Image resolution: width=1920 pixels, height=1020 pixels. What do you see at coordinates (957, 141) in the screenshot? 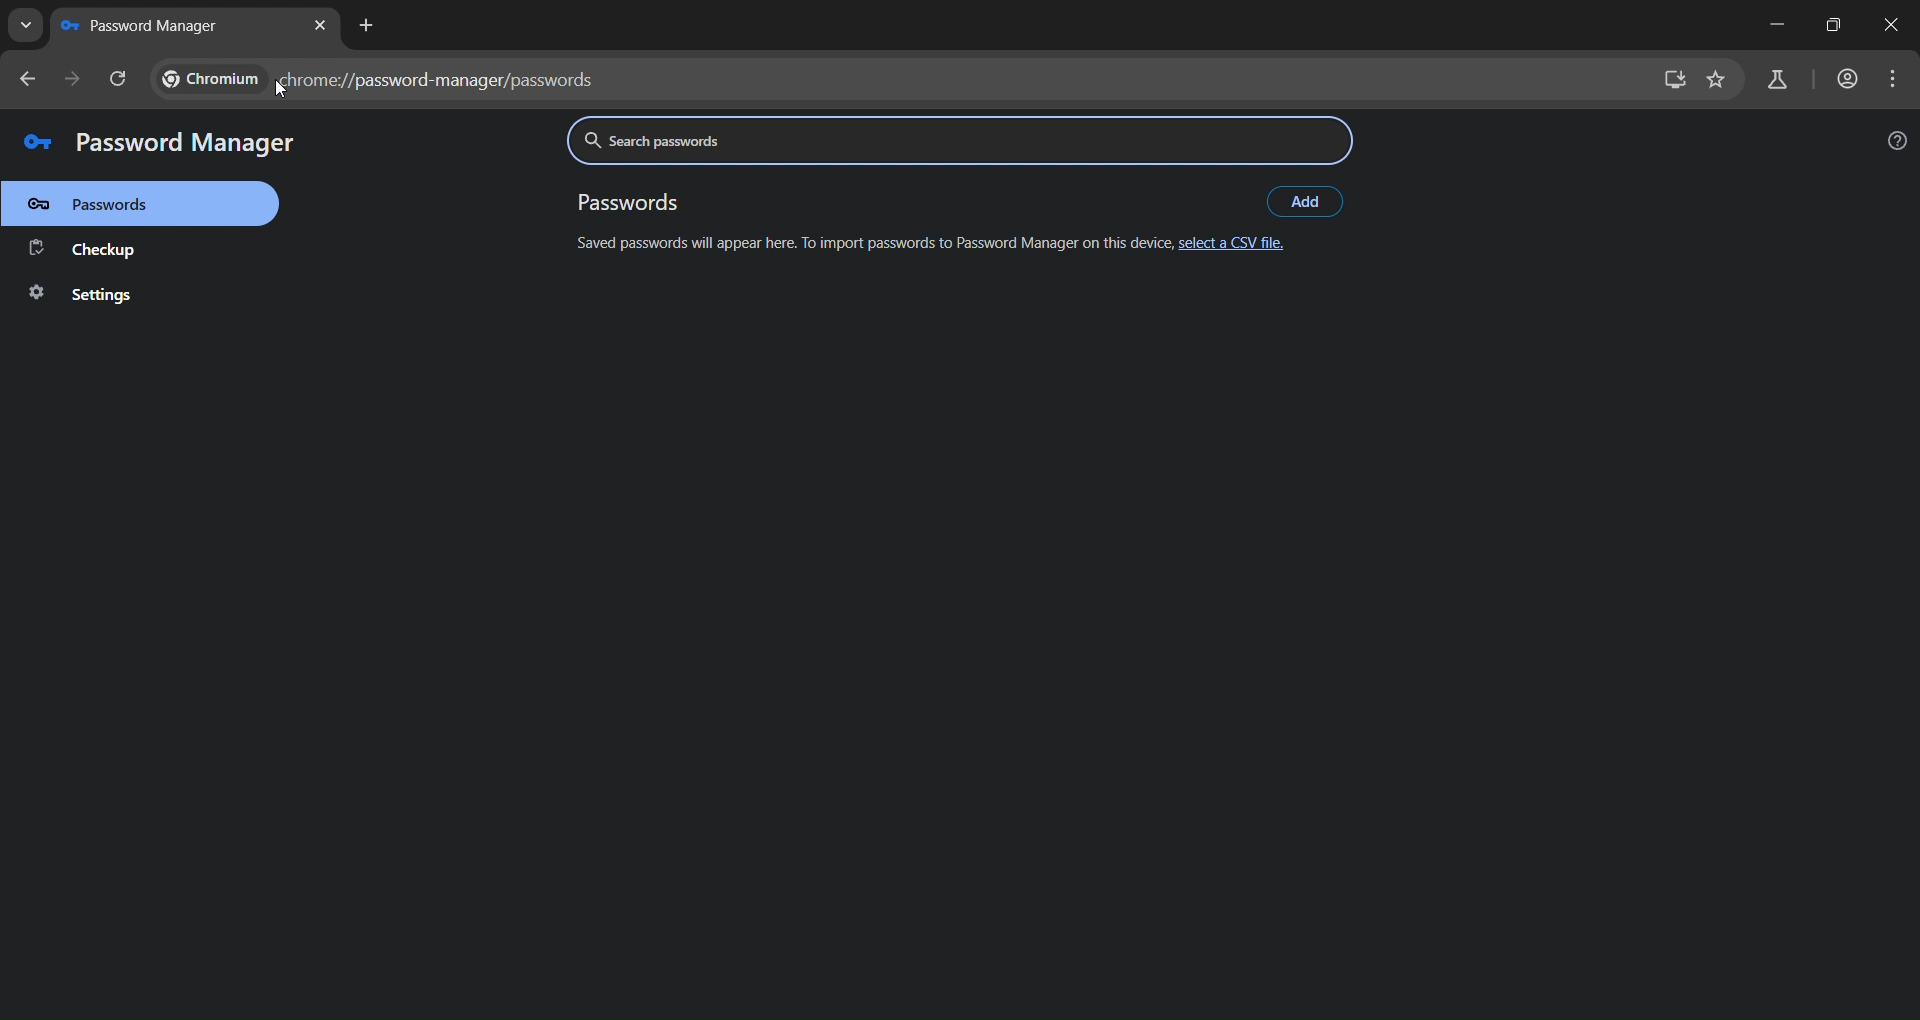
I see `search passwords` at bounding box center [957, 141].